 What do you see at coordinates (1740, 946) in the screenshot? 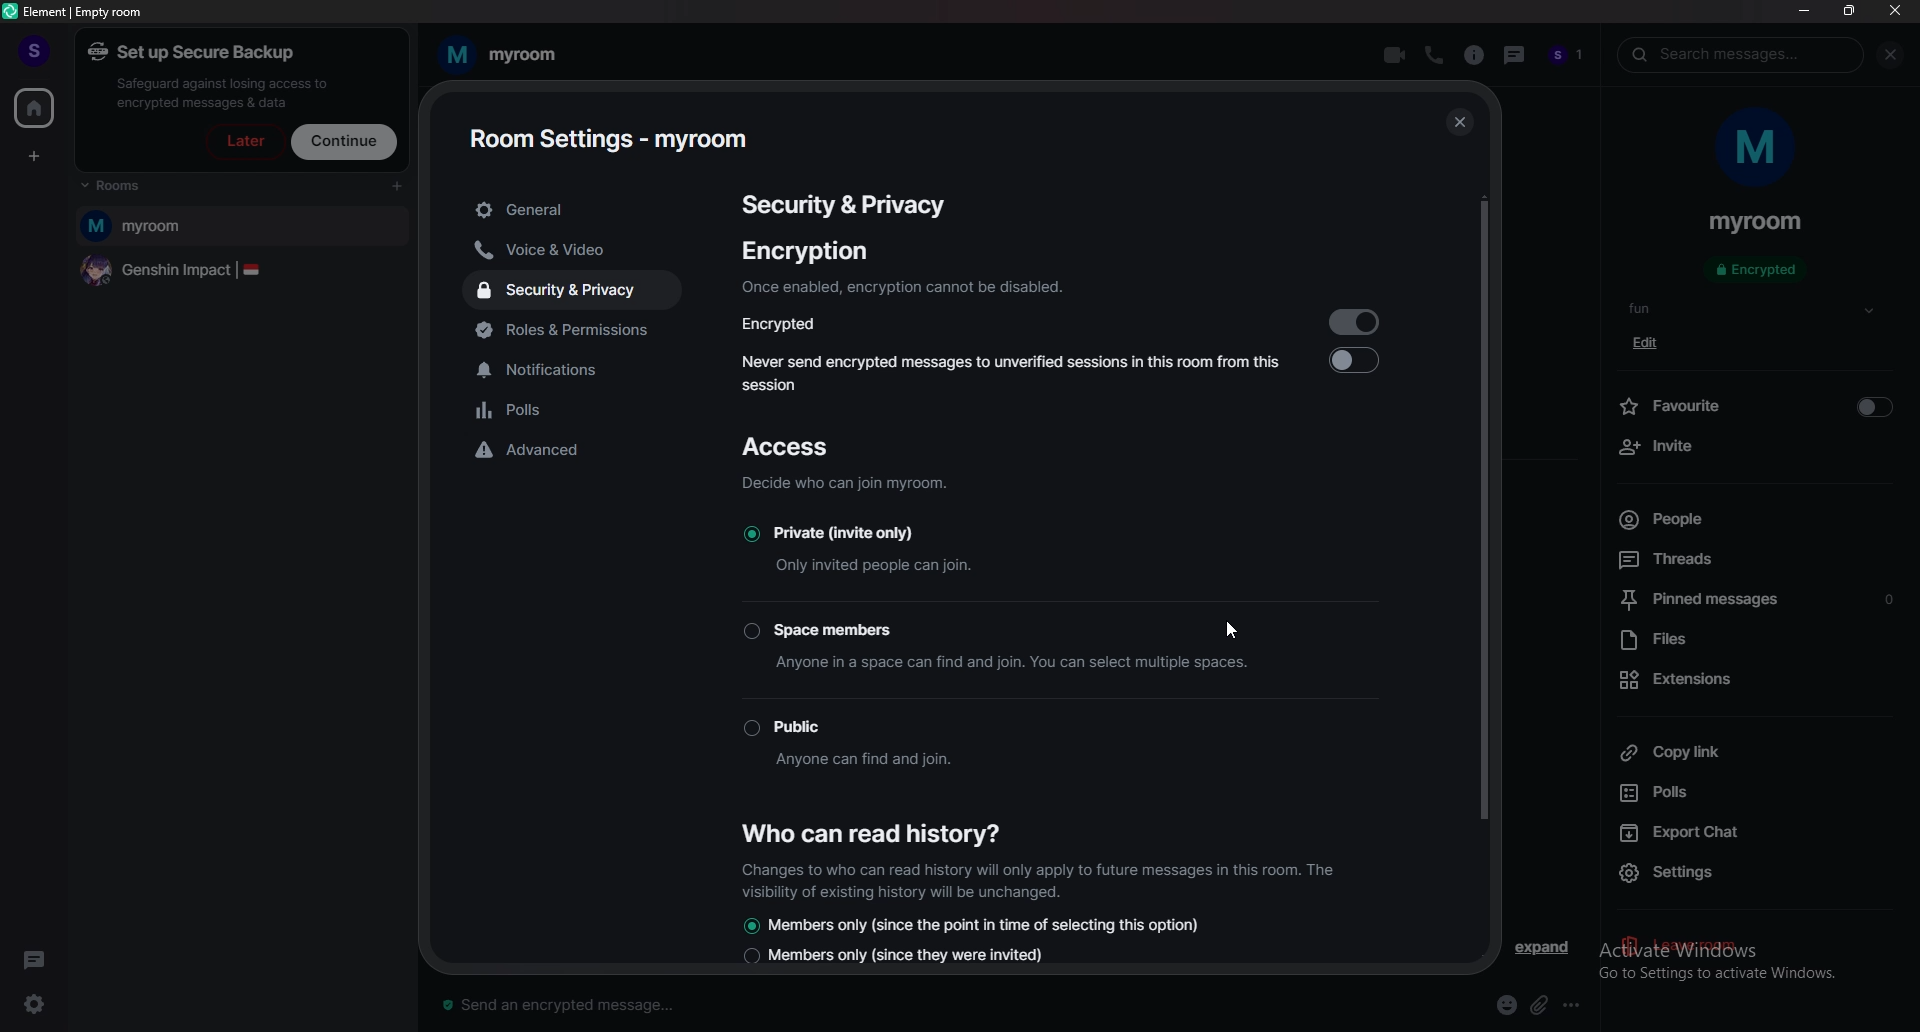
I see `activate windows` at bounding box center [1740, 946].